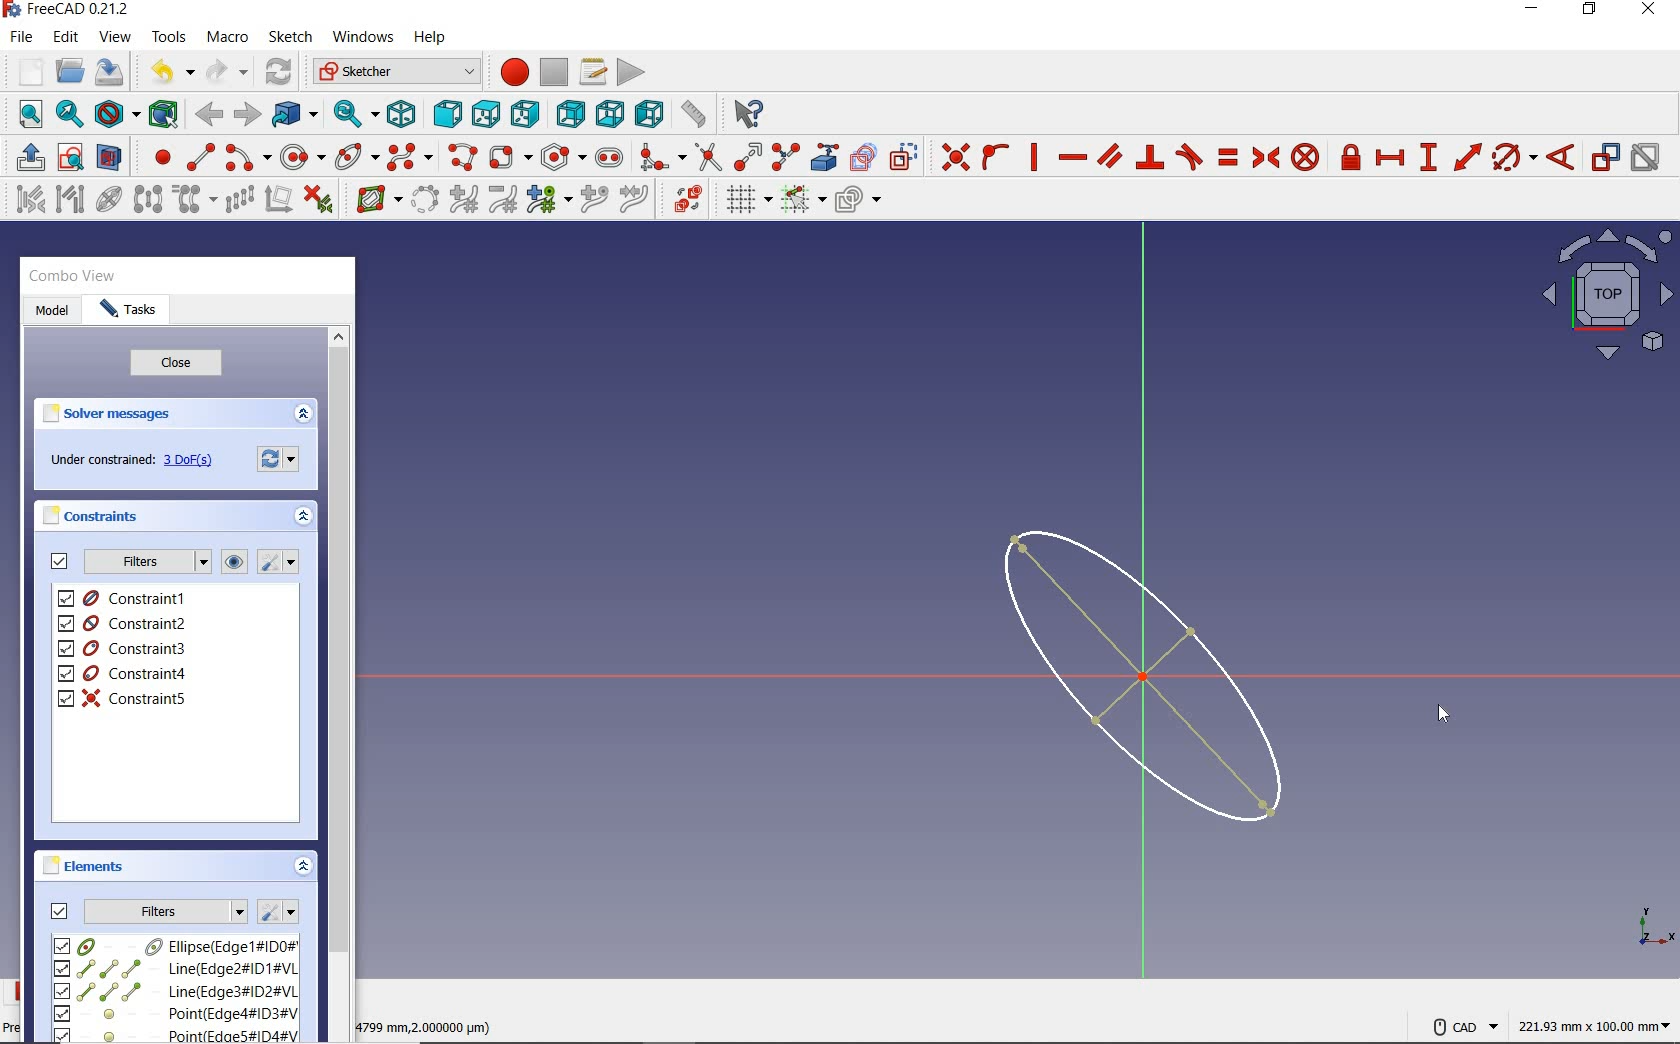  I want to click on macros, so click(591, 70).